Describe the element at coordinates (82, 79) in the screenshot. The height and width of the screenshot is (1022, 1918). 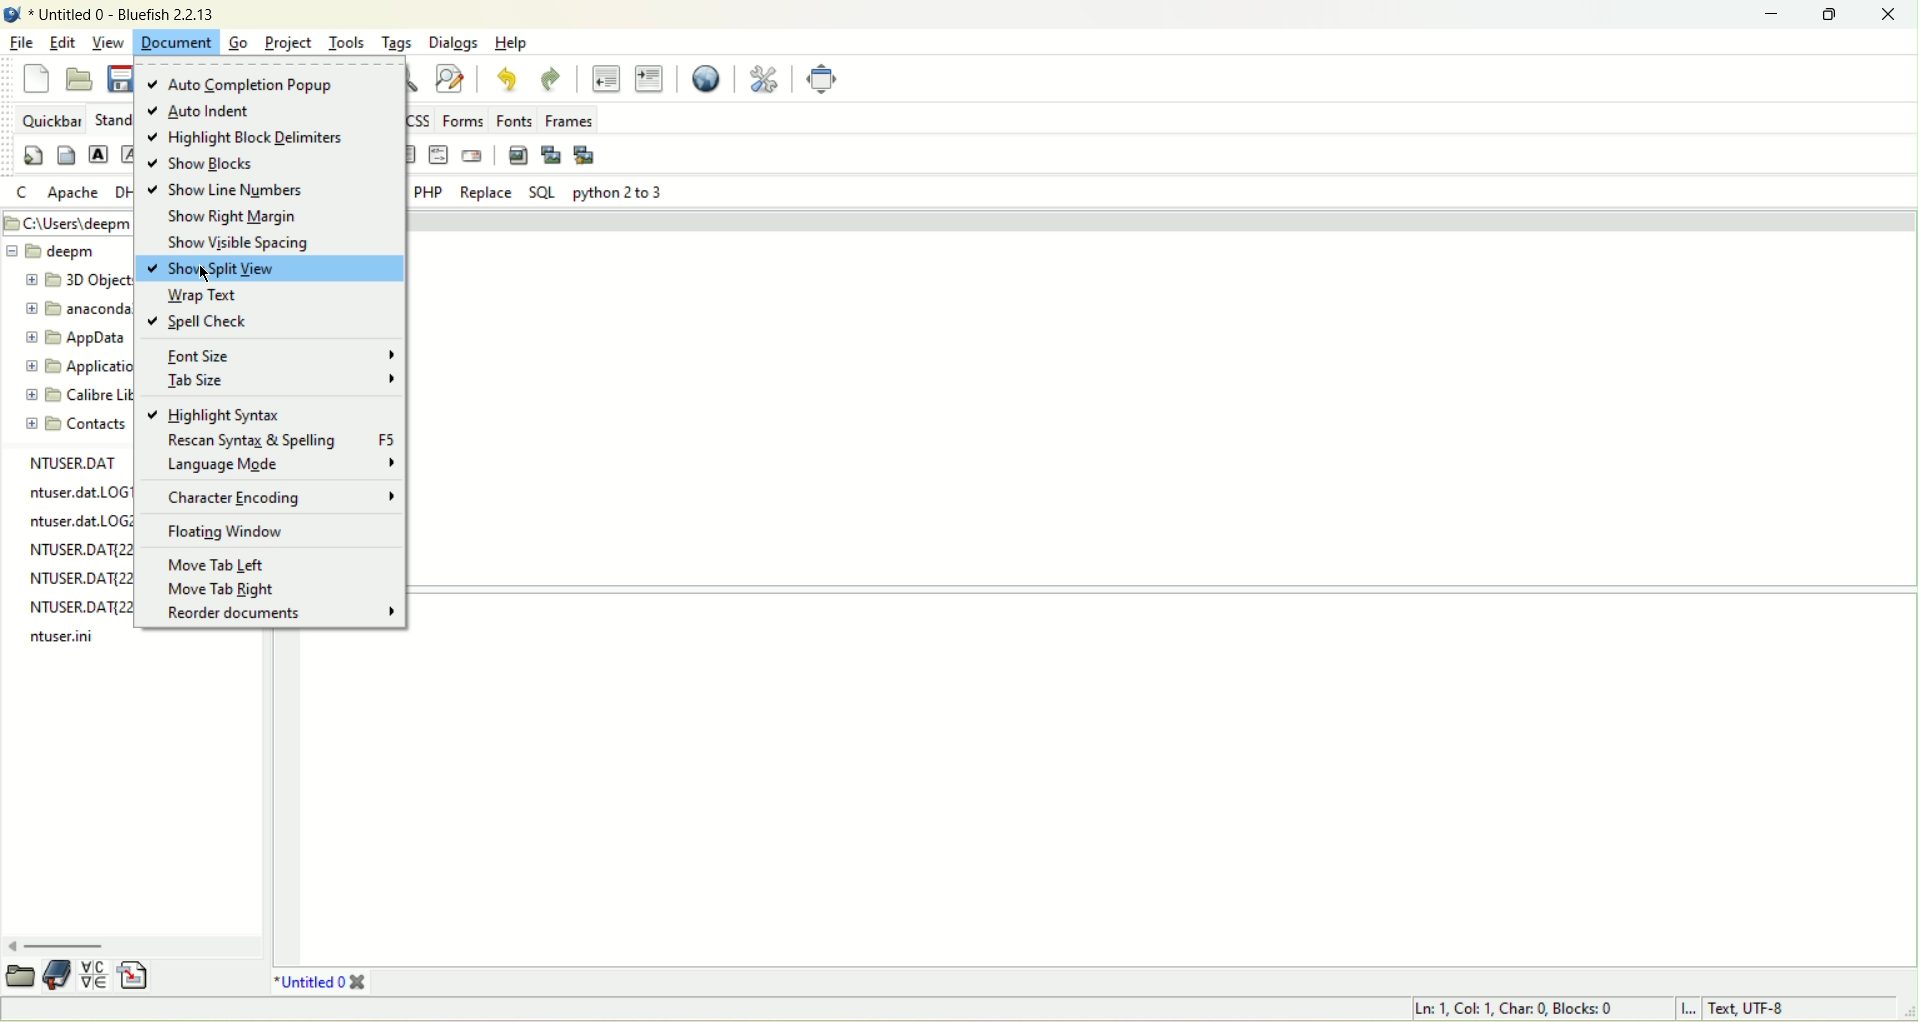
I see `open file` at that location.